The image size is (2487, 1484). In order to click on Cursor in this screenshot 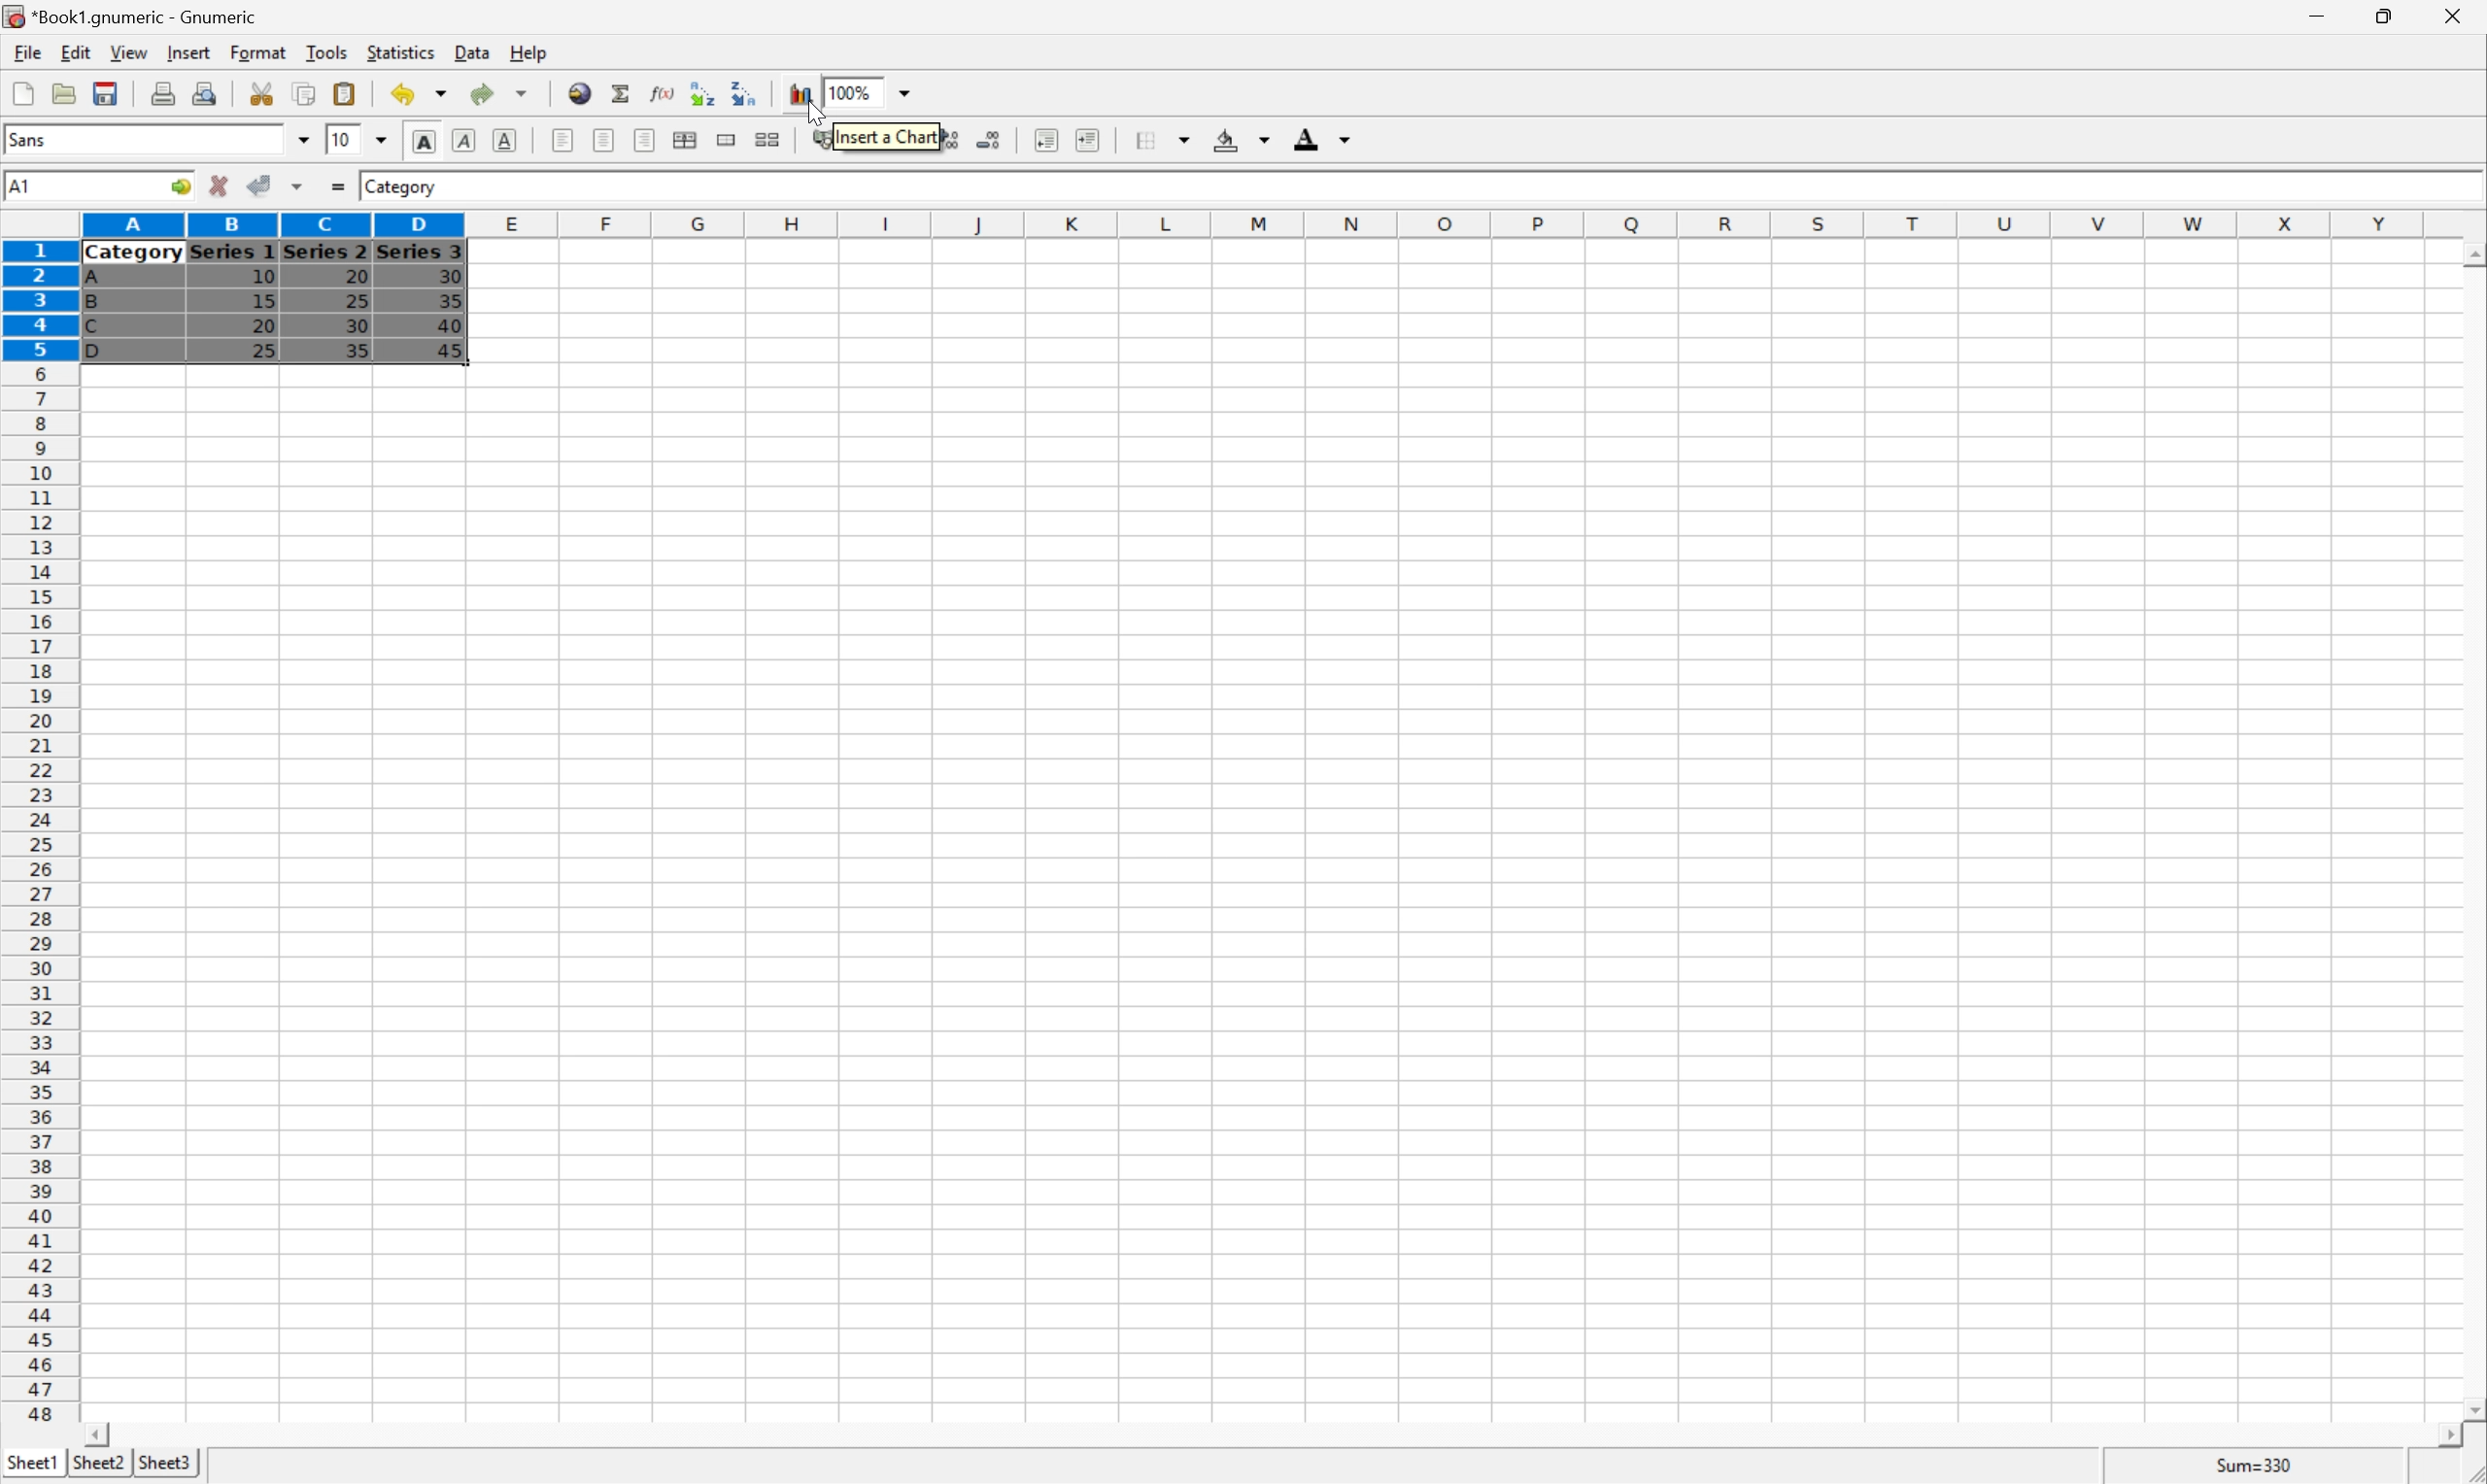, I will do `click(812, 112)`.